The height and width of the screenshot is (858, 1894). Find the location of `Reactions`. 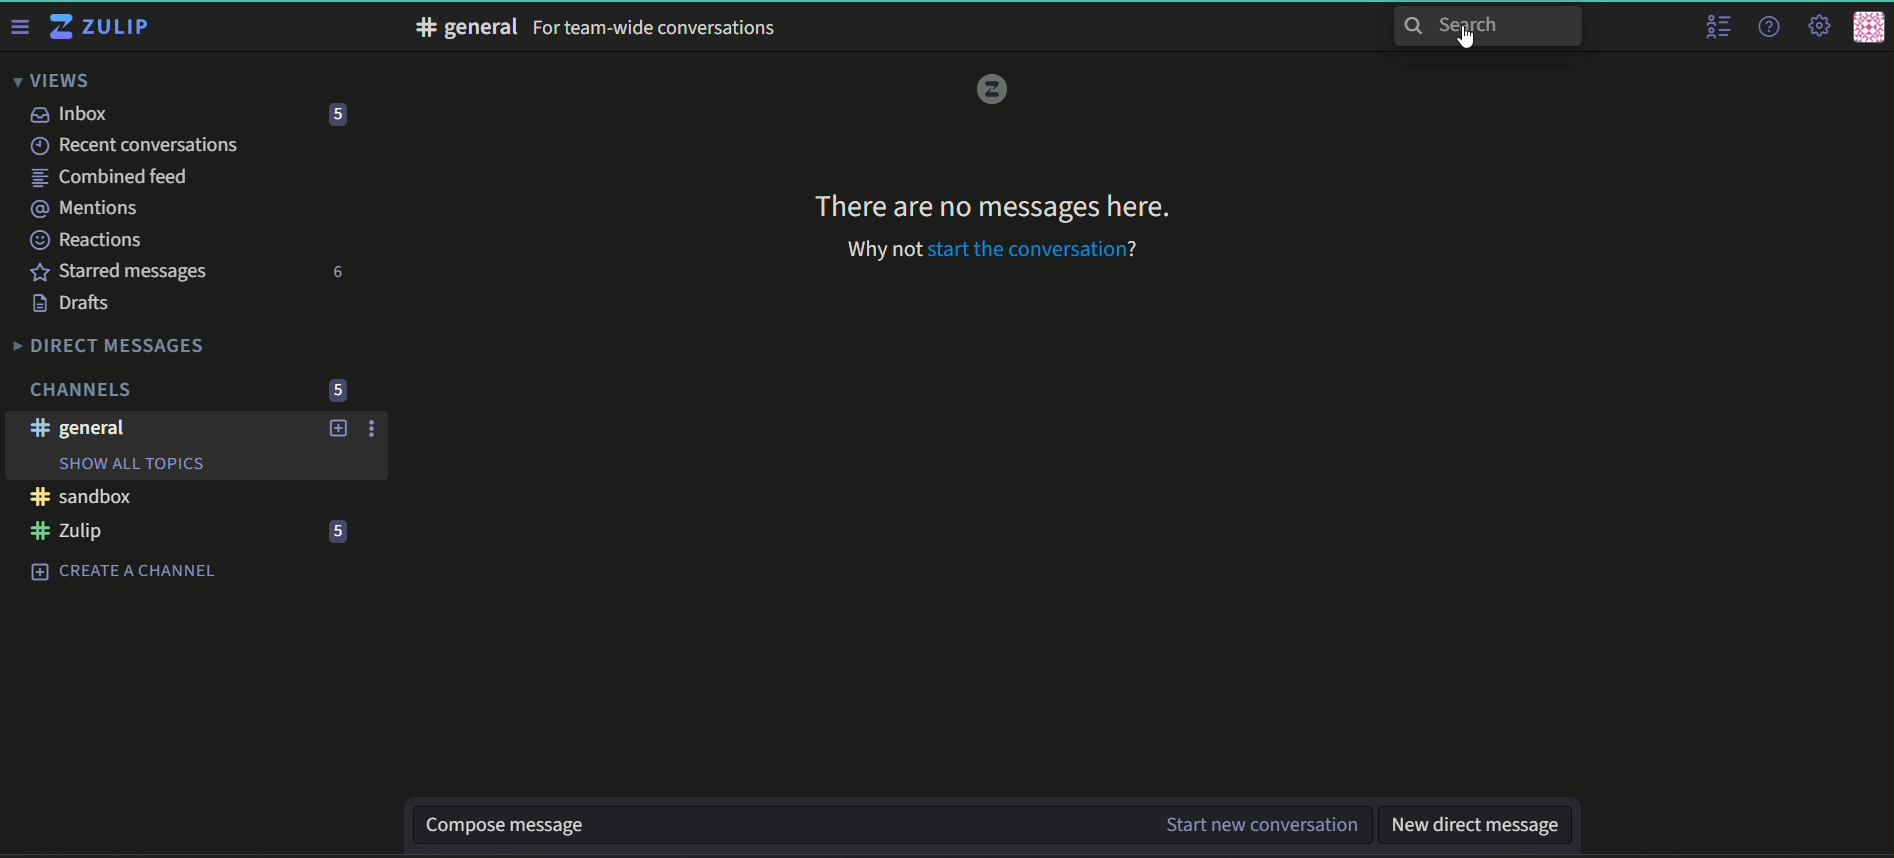

Reactions is located at coordinates (89, 240).